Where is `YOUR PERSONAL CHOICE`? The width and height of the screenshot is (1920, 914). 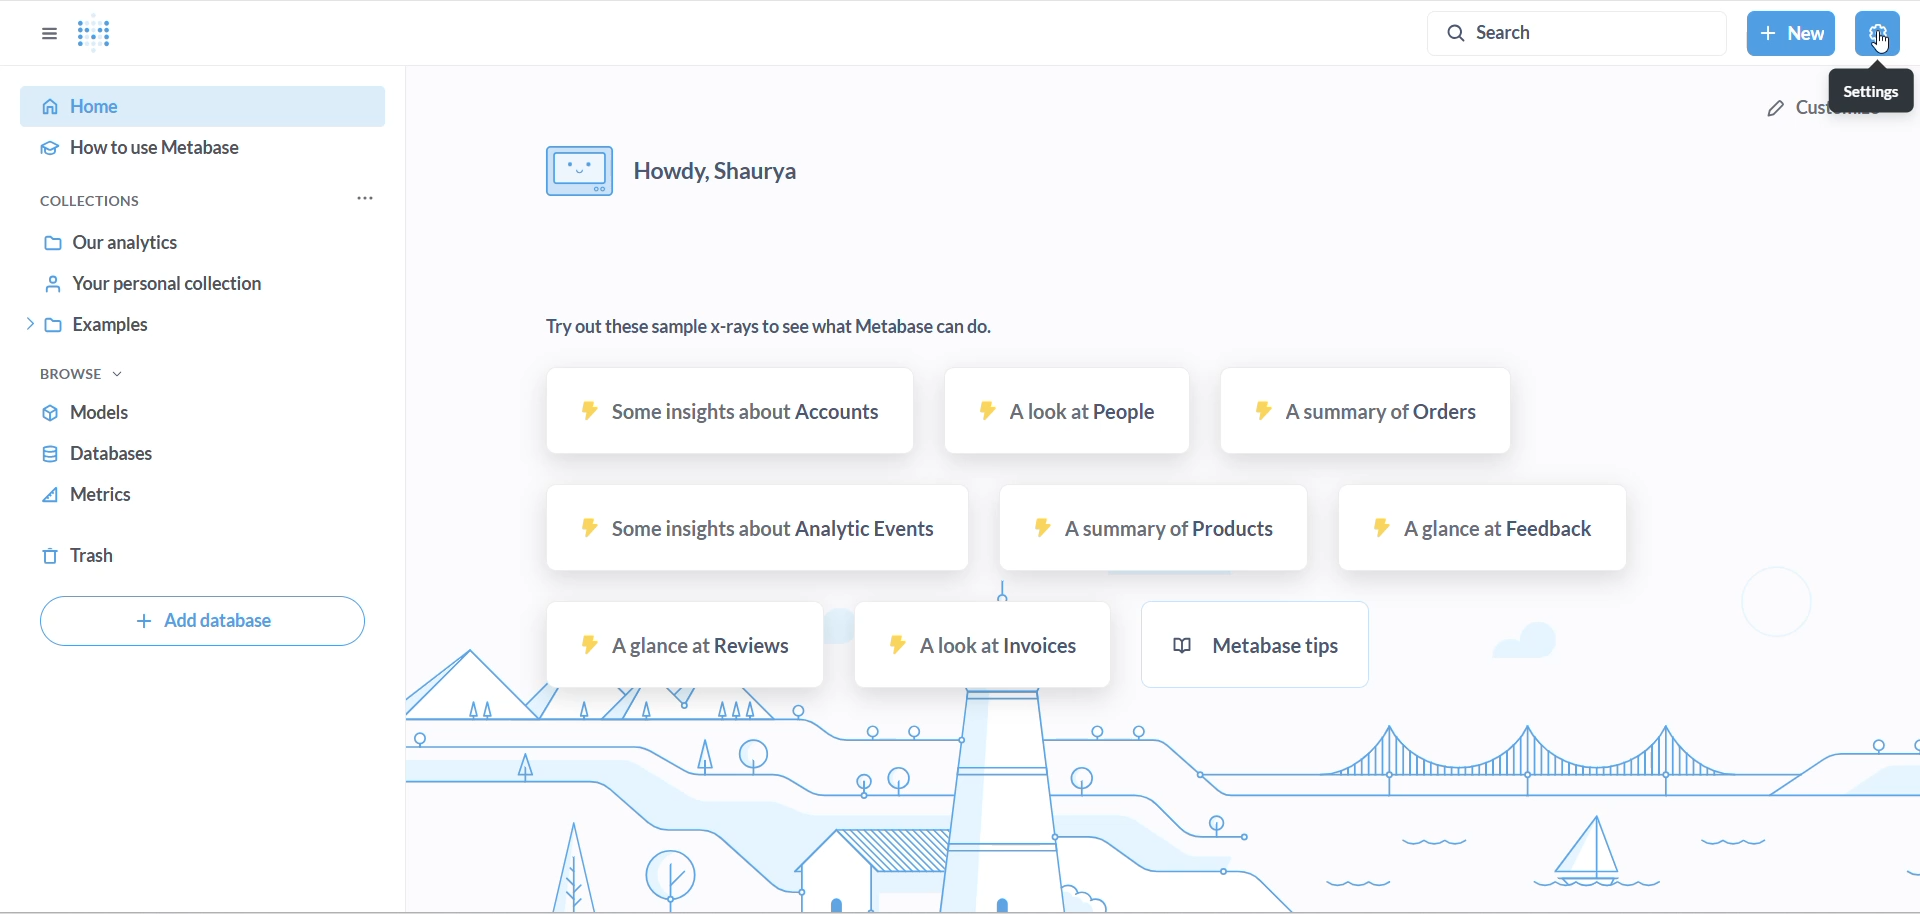
YOUR PERSONAL CHOICE is located at coordinates (158, 287).